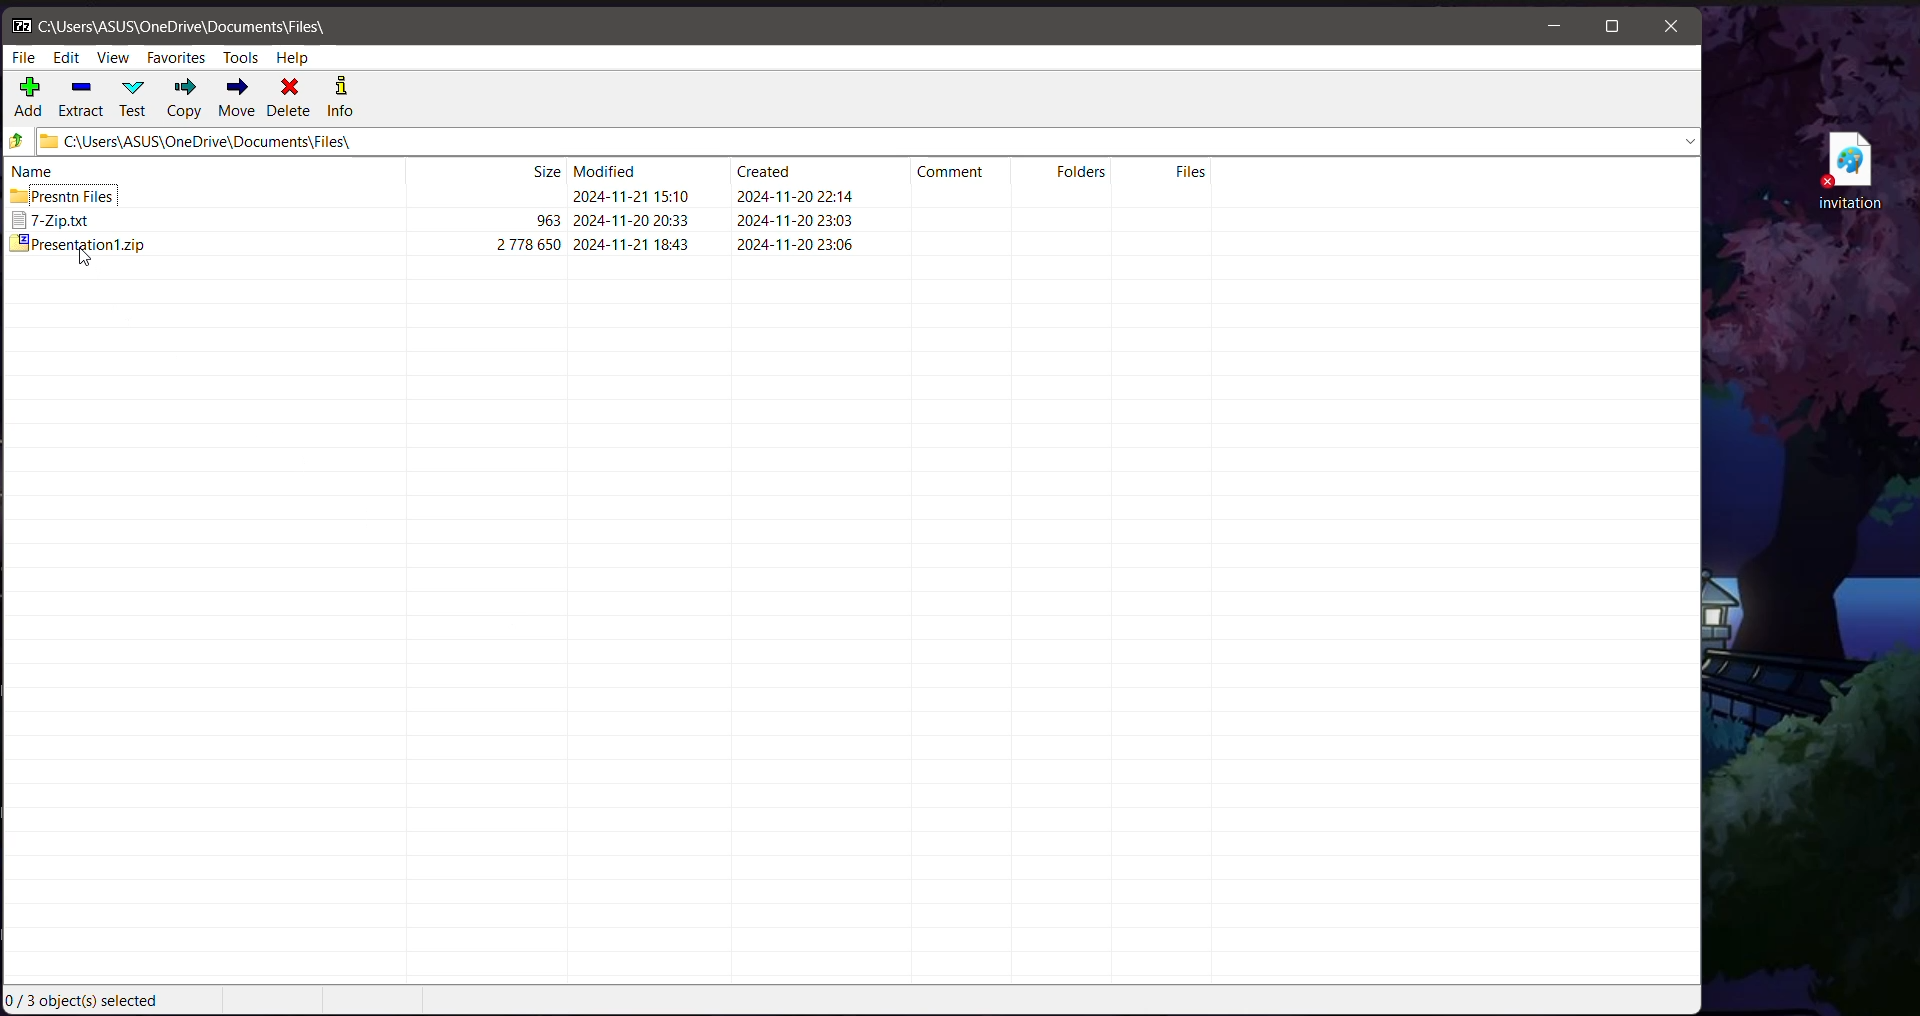 Image resolution: width=1920 pixels, height=1016 pixels. I want to click on Move Up one level, so click(16, 141).